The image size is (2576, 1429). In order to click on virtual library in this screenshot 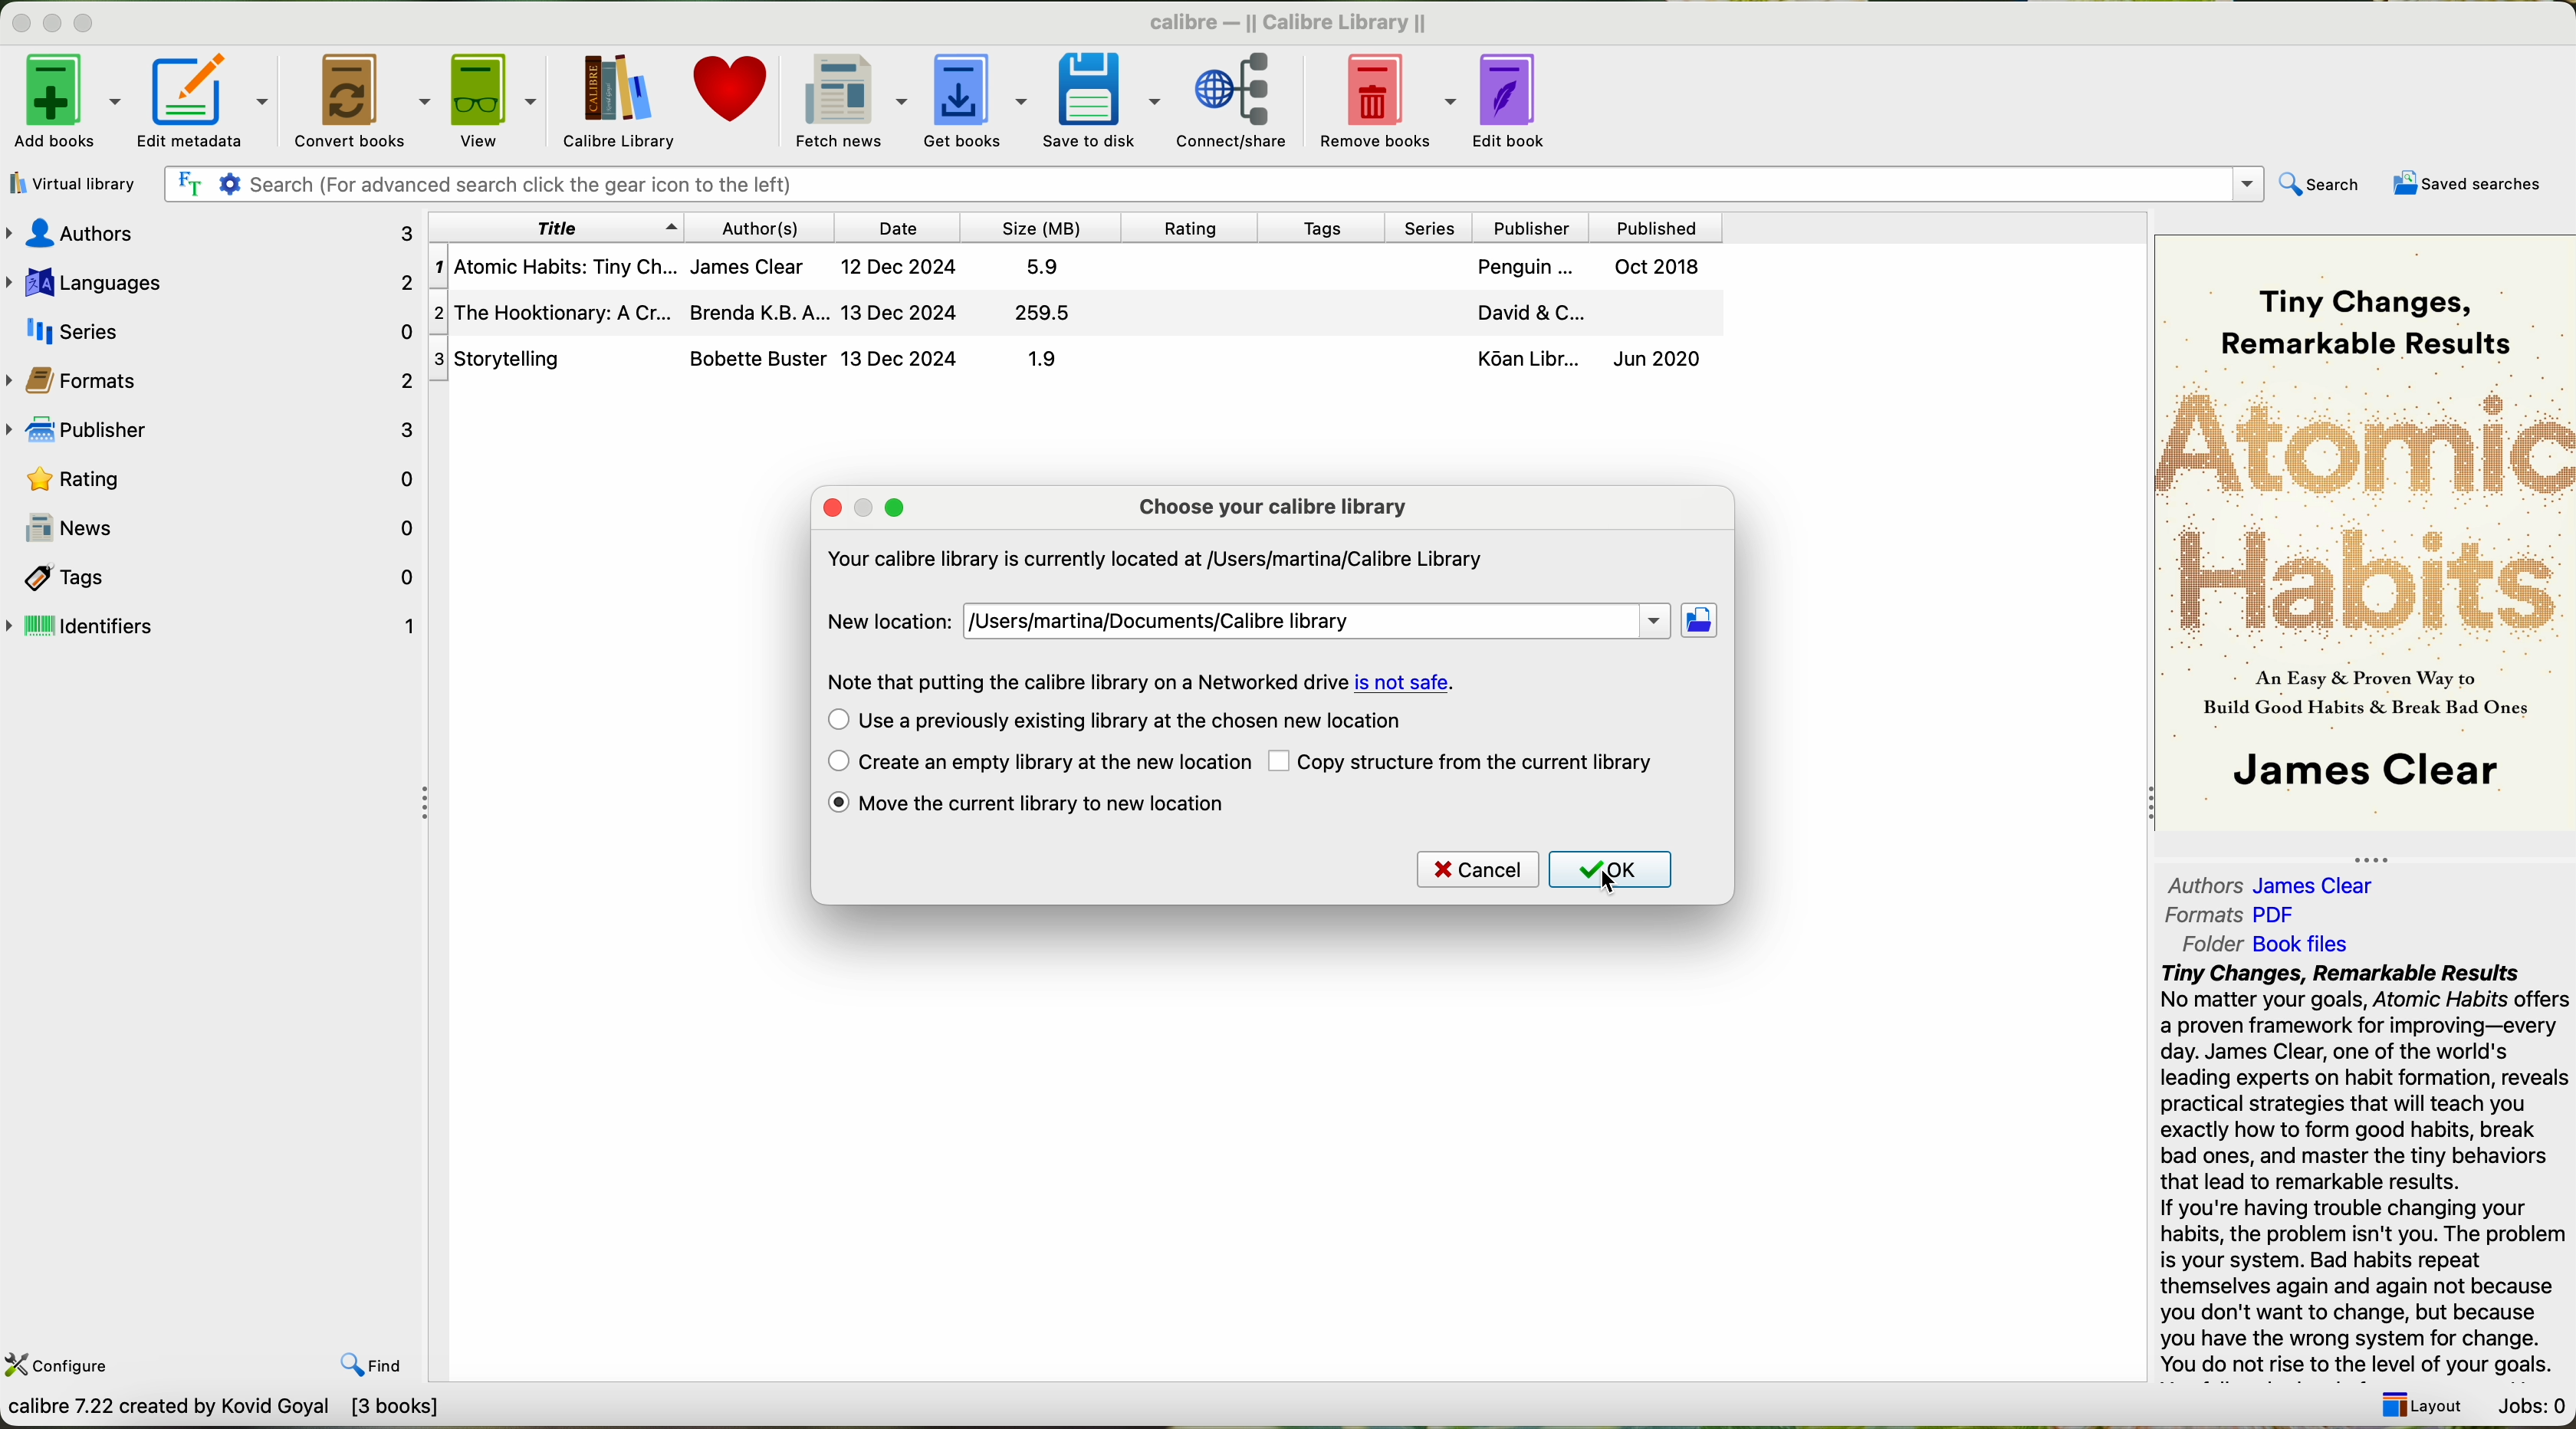, I will do `click(76, 184)`.